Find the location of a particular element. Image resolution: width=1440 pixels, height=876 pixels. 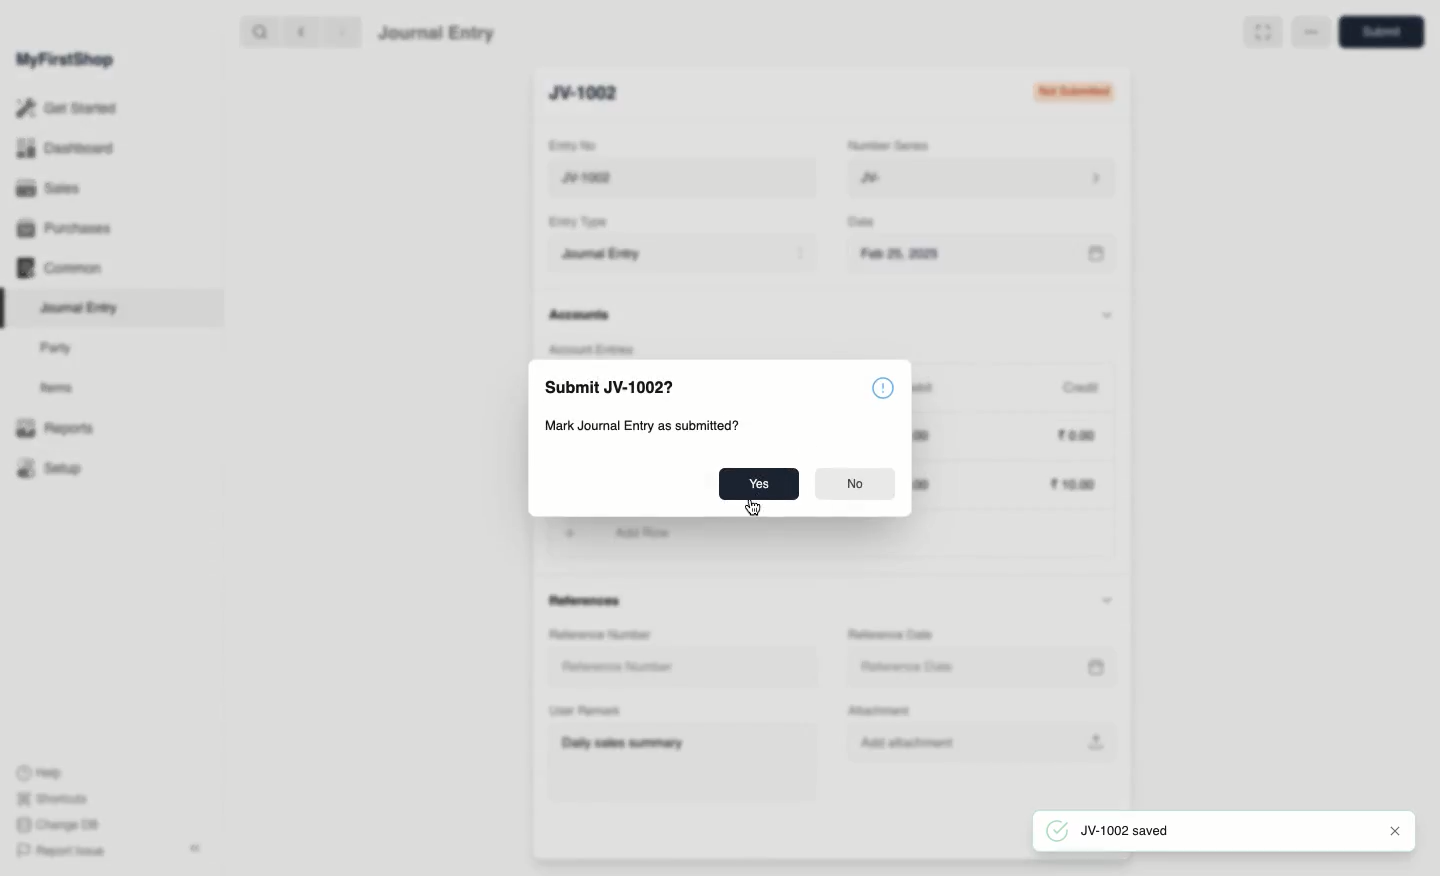

No is located at coordinates (857, 483).